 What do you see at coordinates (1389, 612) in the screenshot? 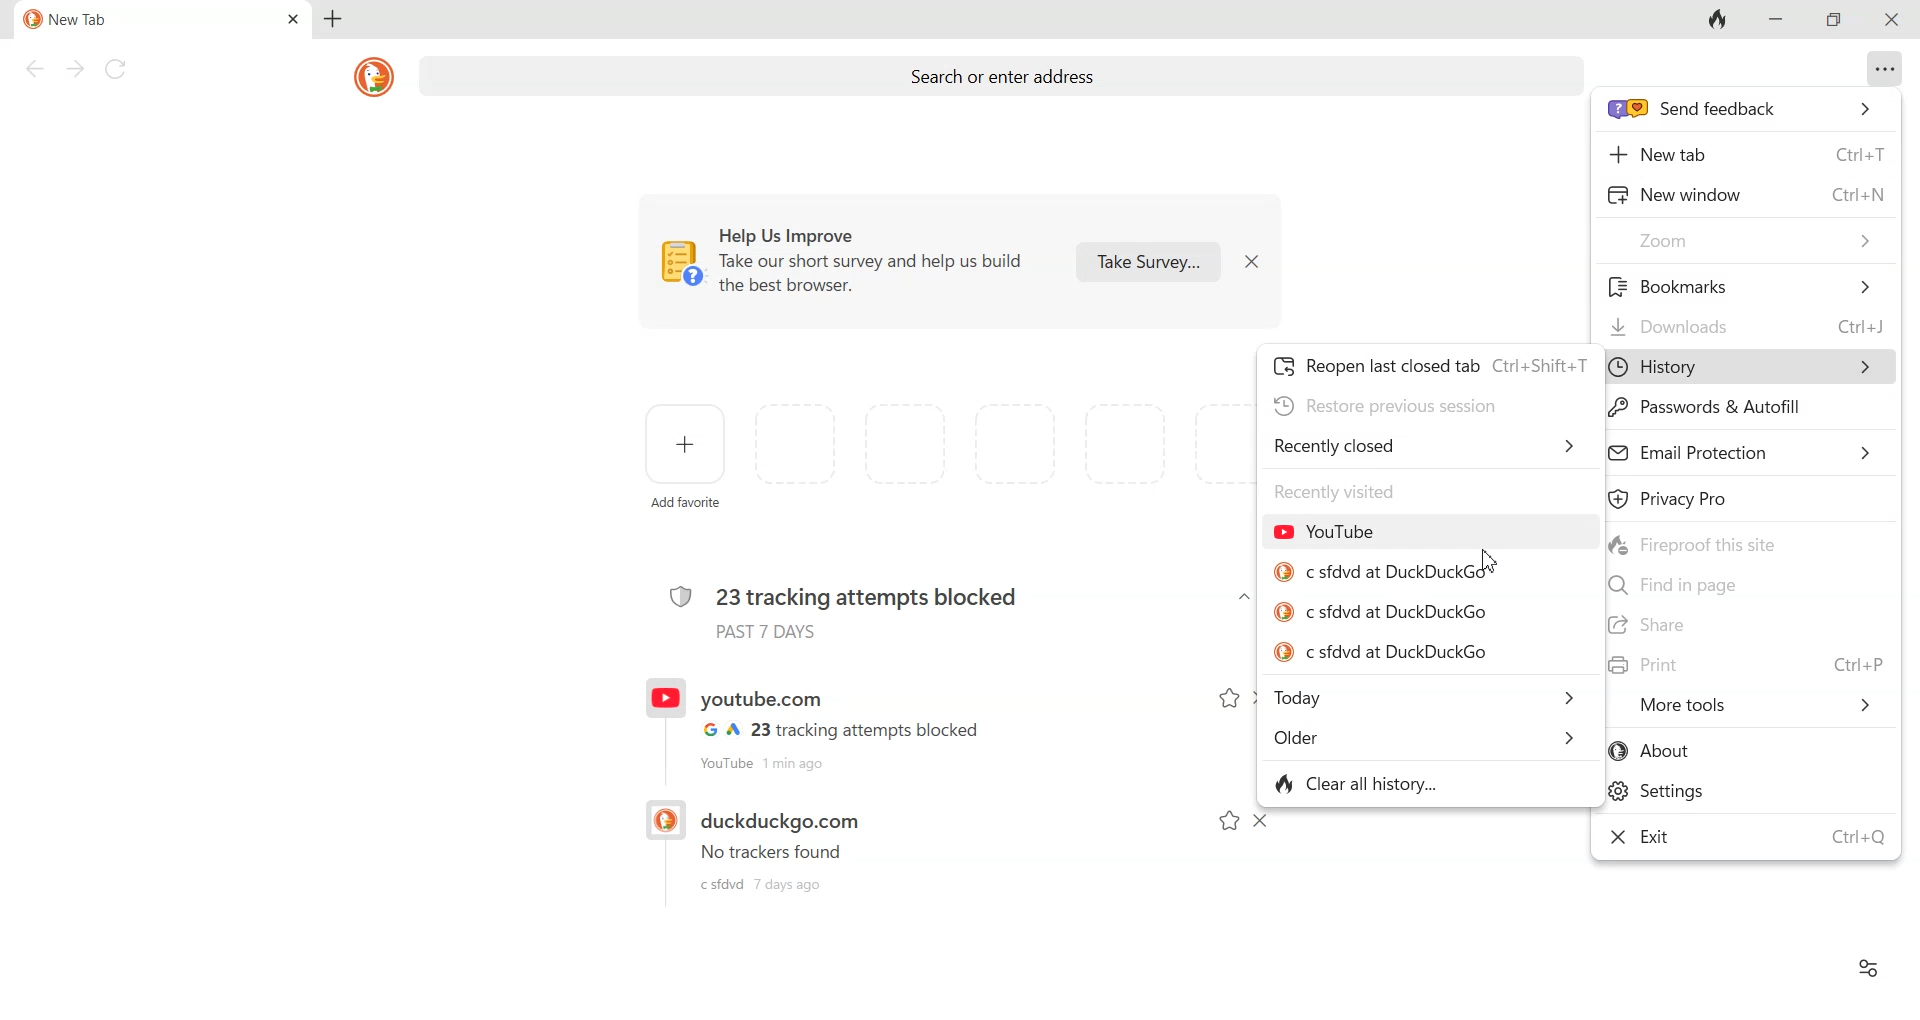
I see `c sfdvd at DuckDuckGo` at bounding box center [1389, 612].